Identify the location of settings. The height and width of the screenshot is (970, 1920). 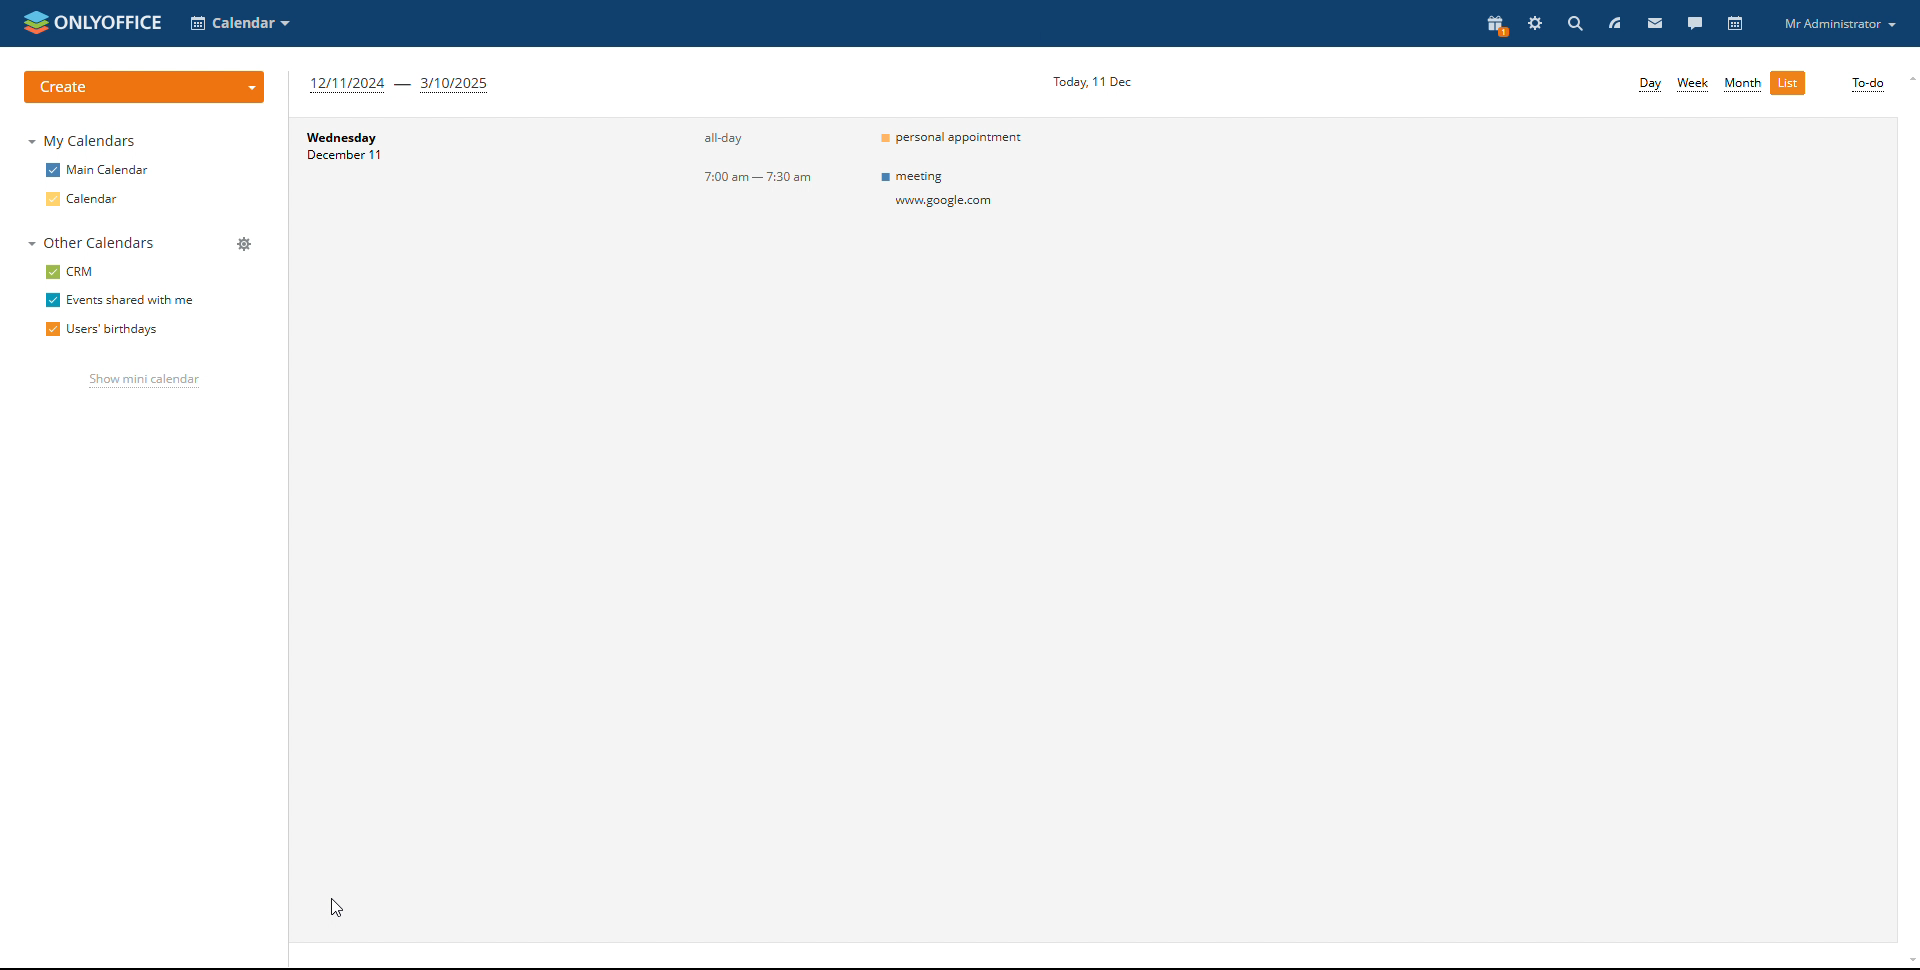
(1537, 23).